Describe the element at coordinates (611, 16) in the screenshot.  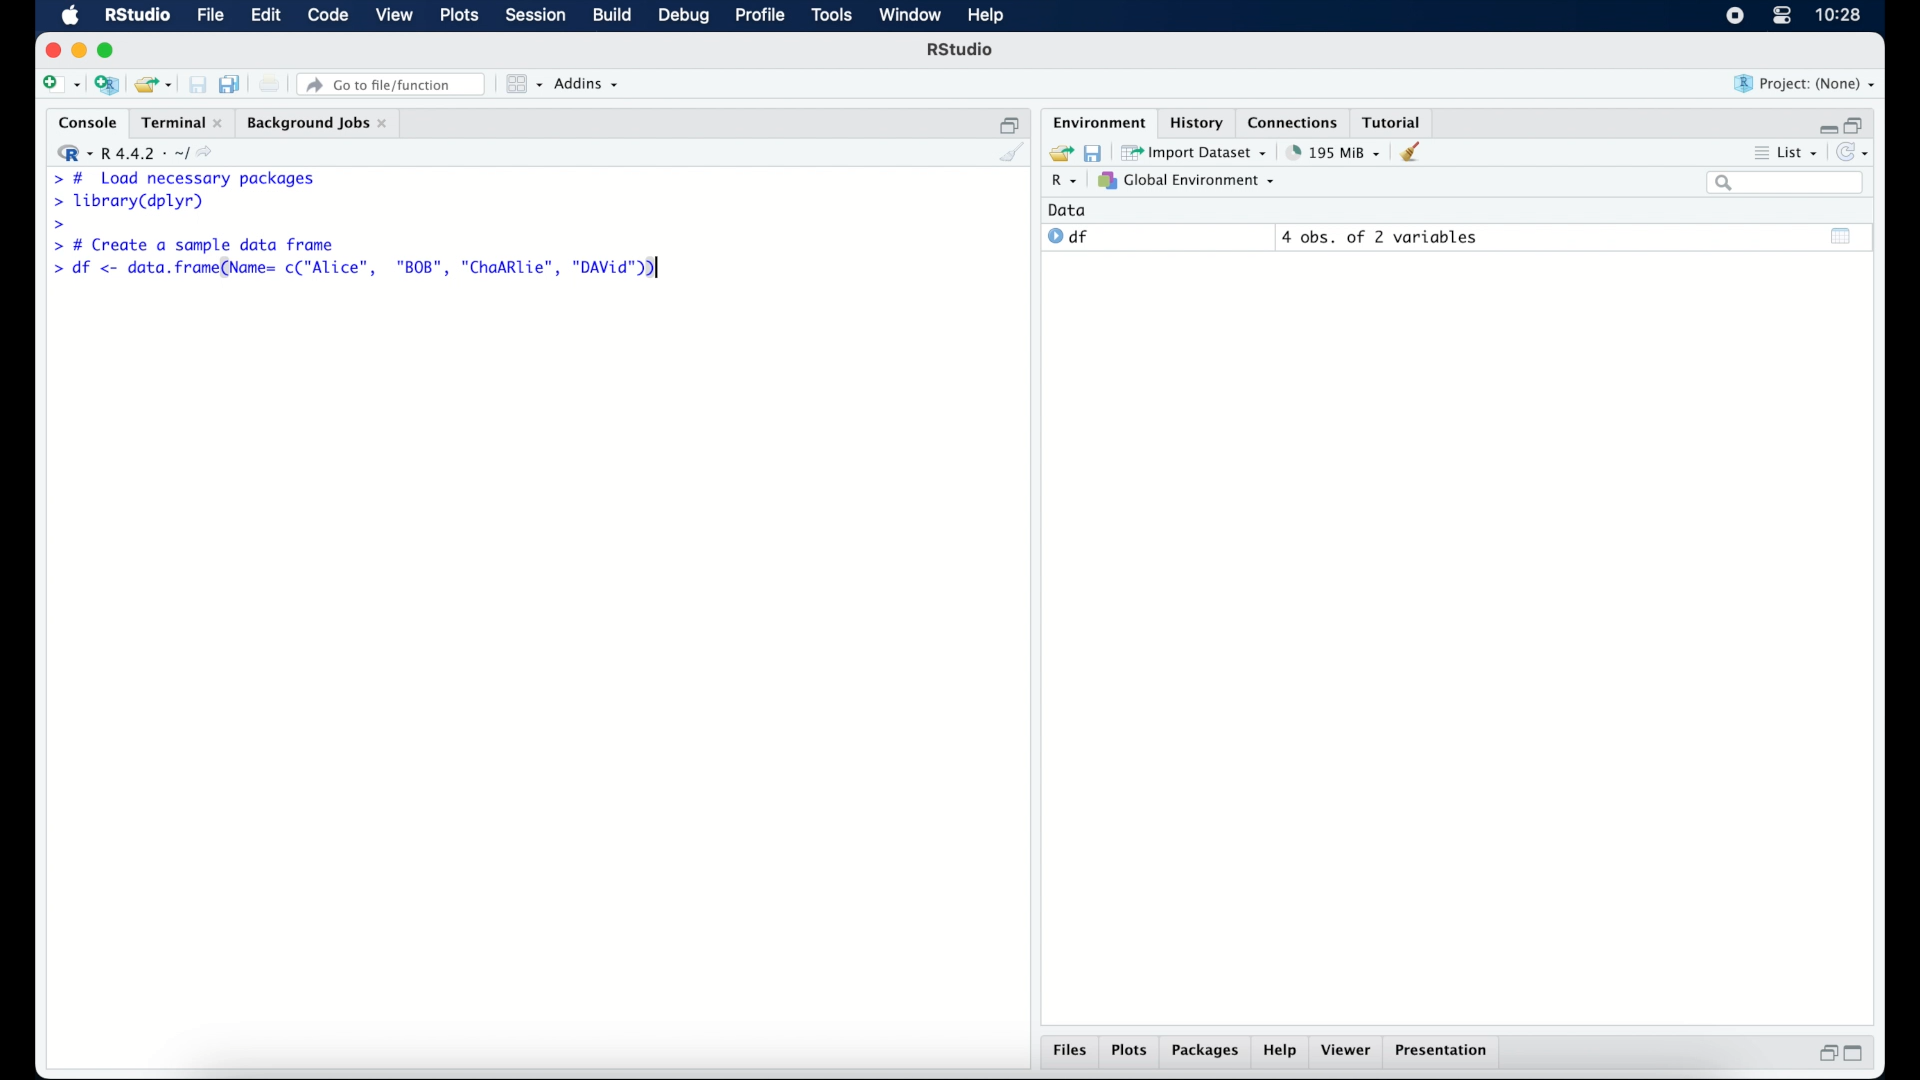
I see `build` at that location.